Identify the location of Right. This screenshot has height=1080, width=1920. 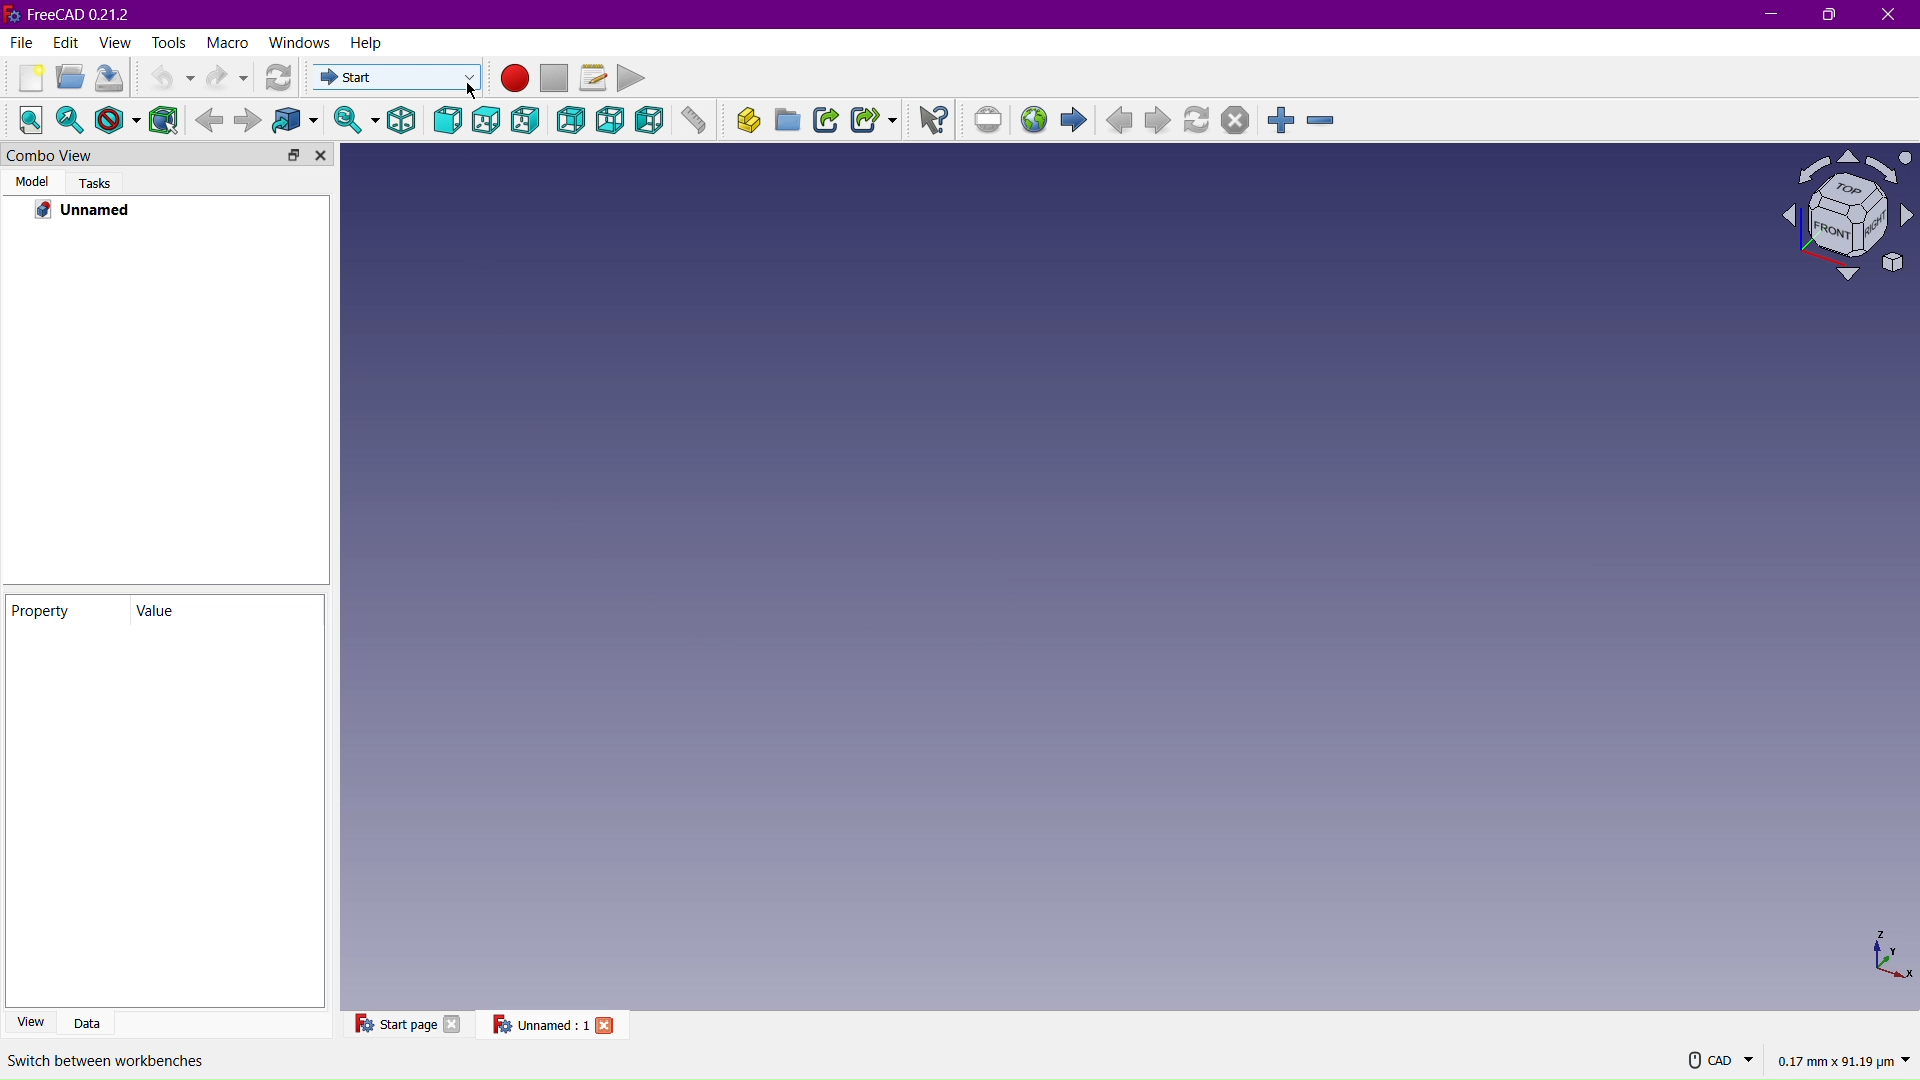
(530, 122).